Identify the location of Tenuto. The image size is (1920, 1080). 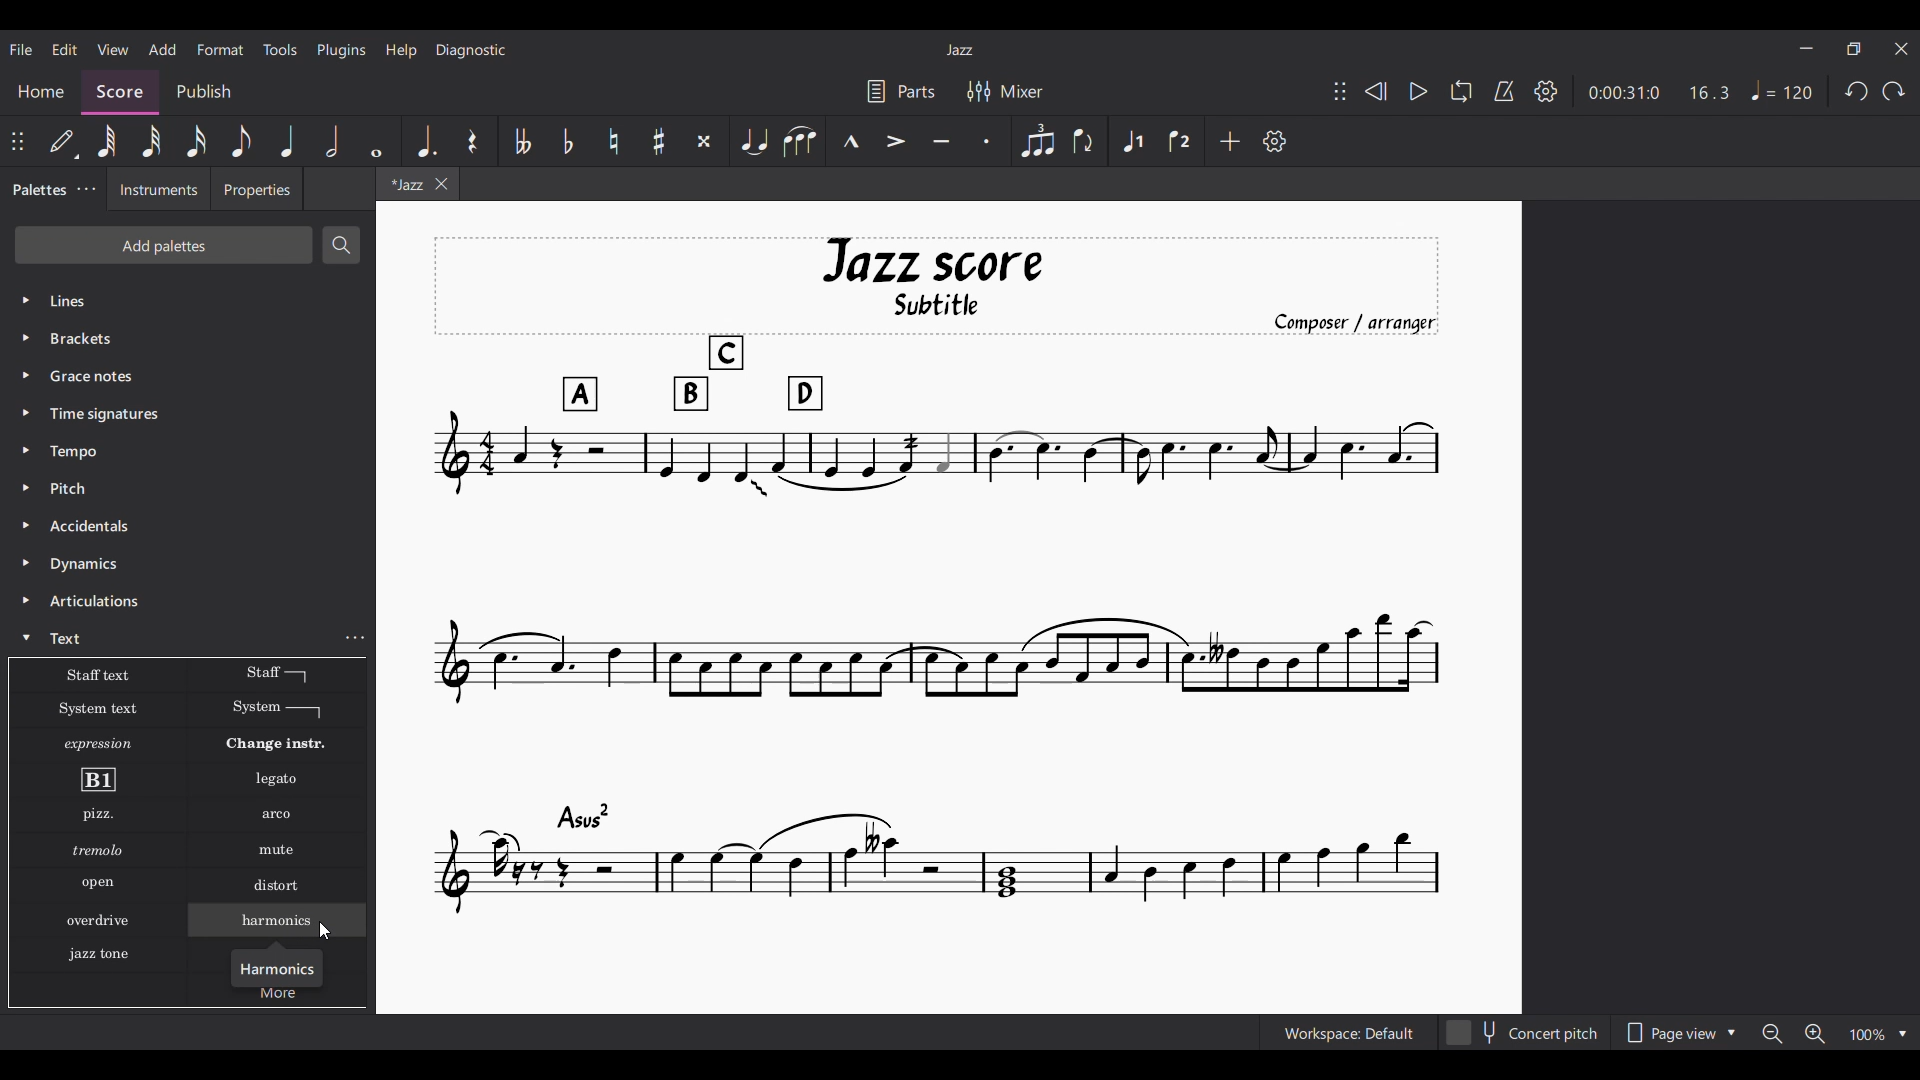
(942, 141).